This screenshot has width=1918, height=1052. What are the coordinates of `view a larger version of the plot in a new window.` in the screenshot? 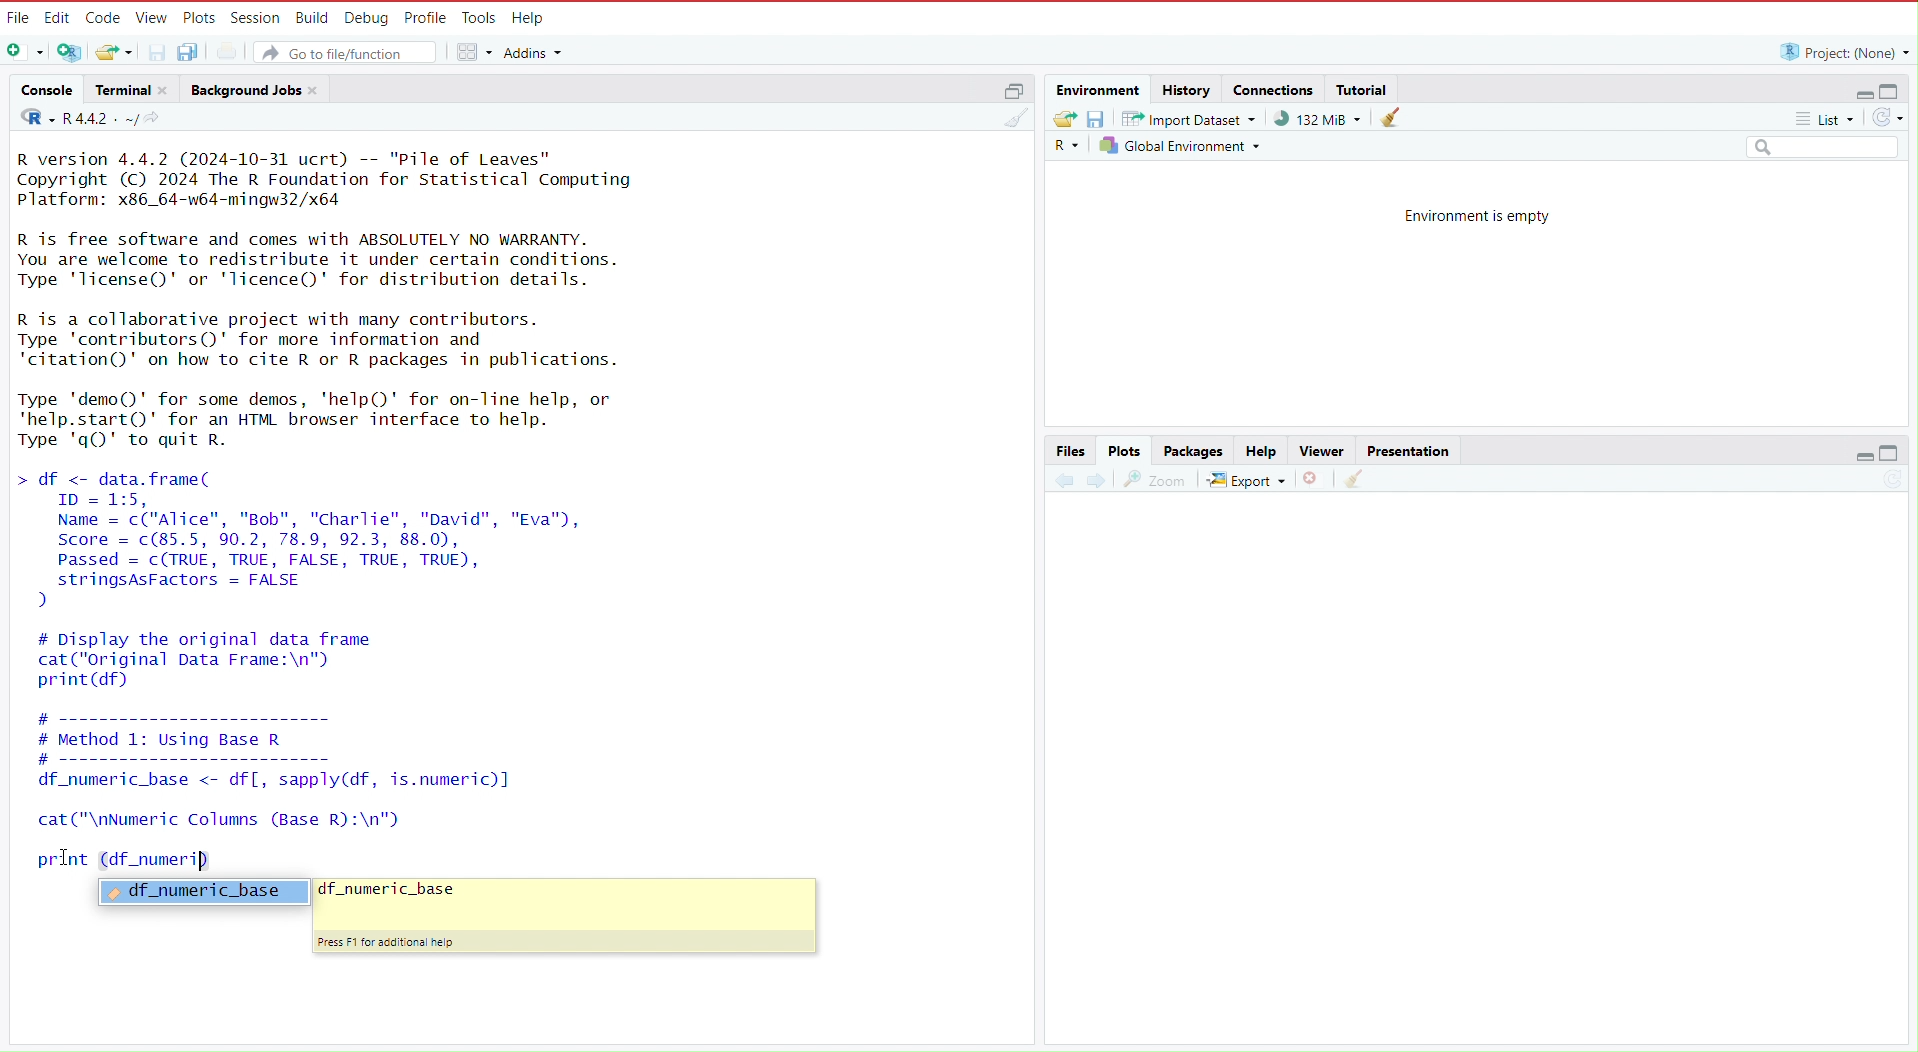 It's located at (1156, 479).